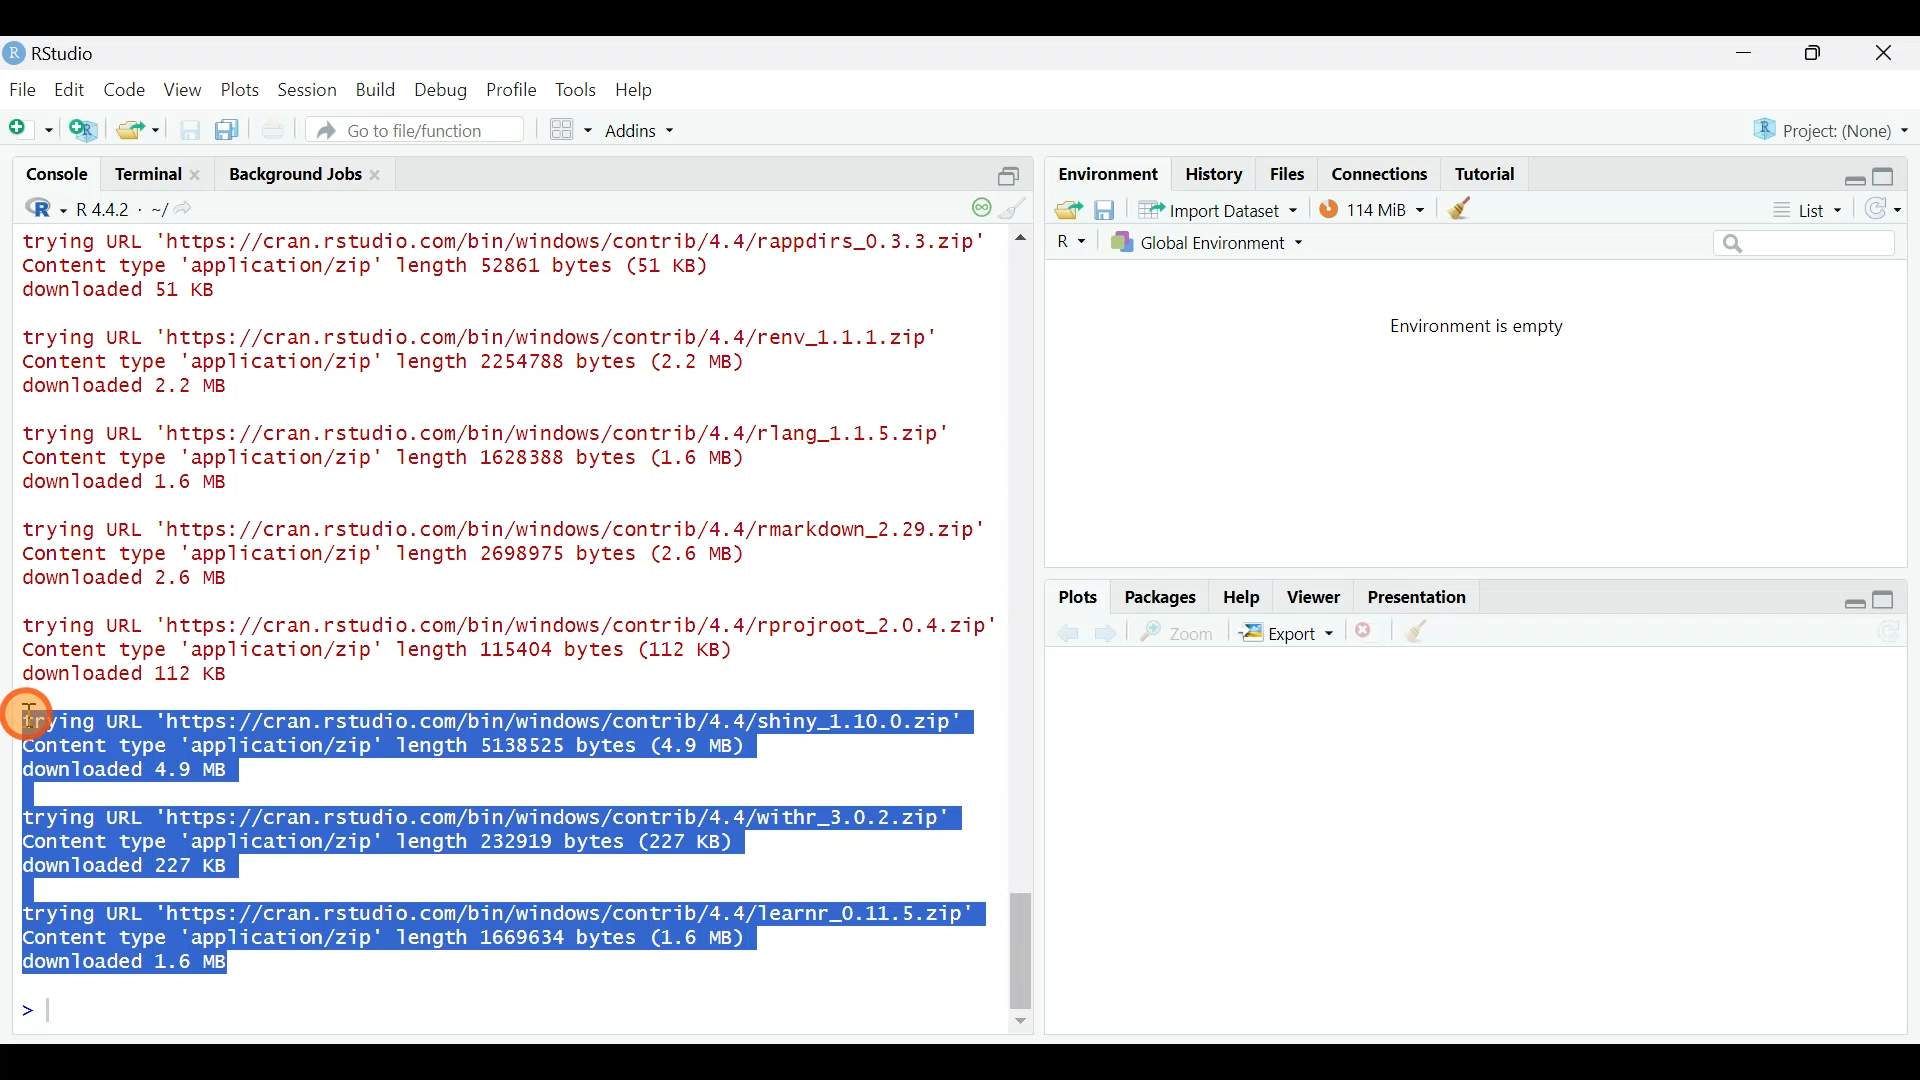  I want to click on 114 MIB, so click(1372, 208).